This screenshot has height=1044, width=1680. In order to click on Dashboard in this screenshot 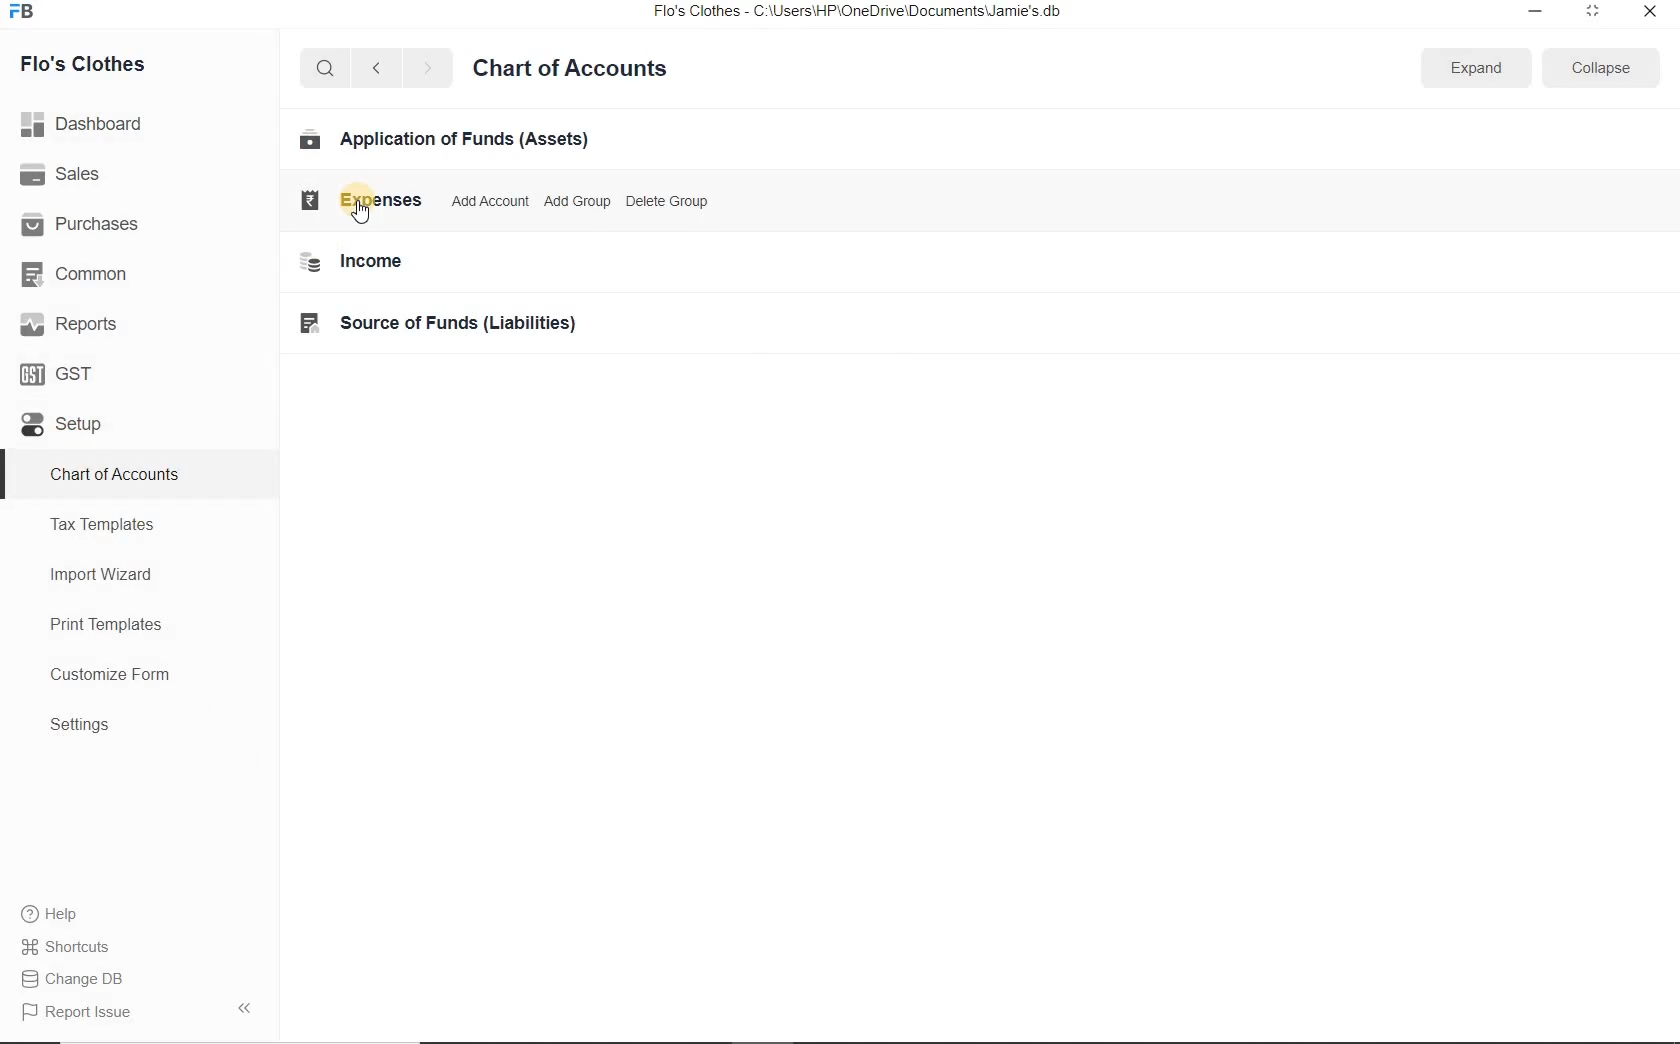, I will do `click(86, 122)`.